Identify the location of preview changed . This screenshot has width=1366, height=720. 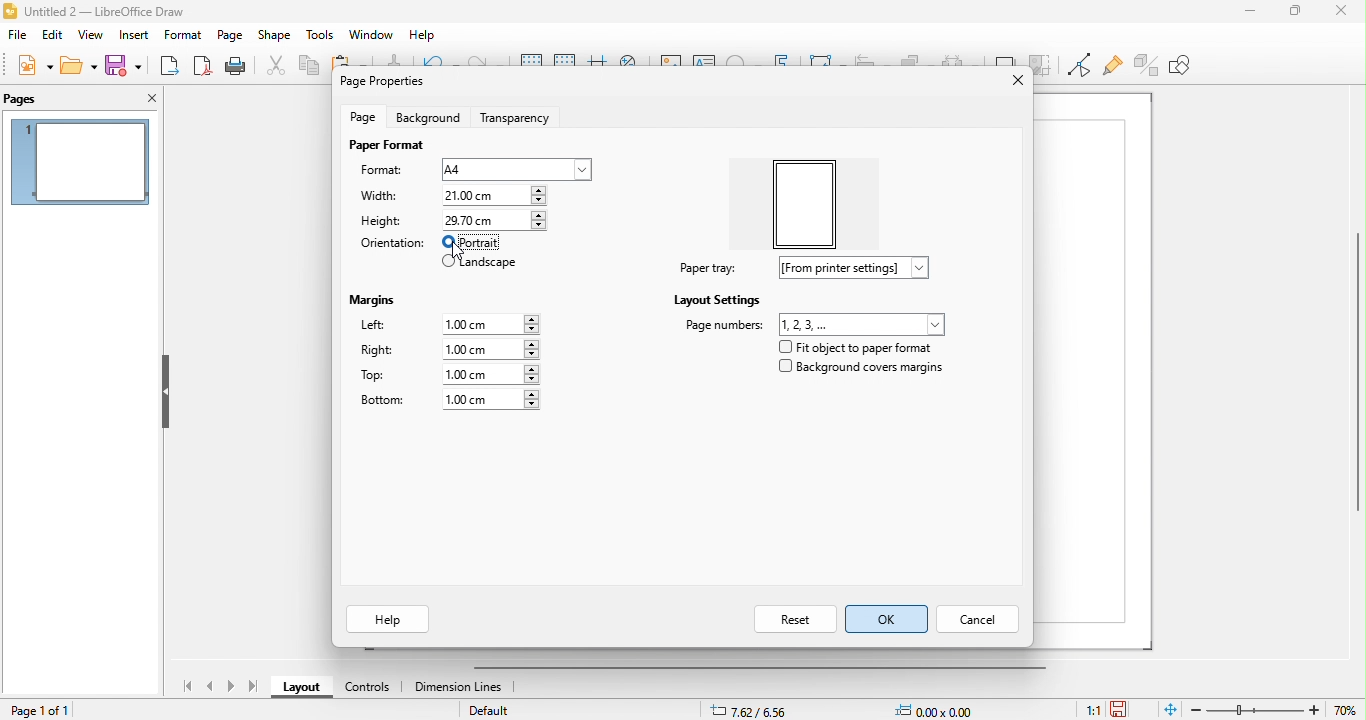
(808, 203).